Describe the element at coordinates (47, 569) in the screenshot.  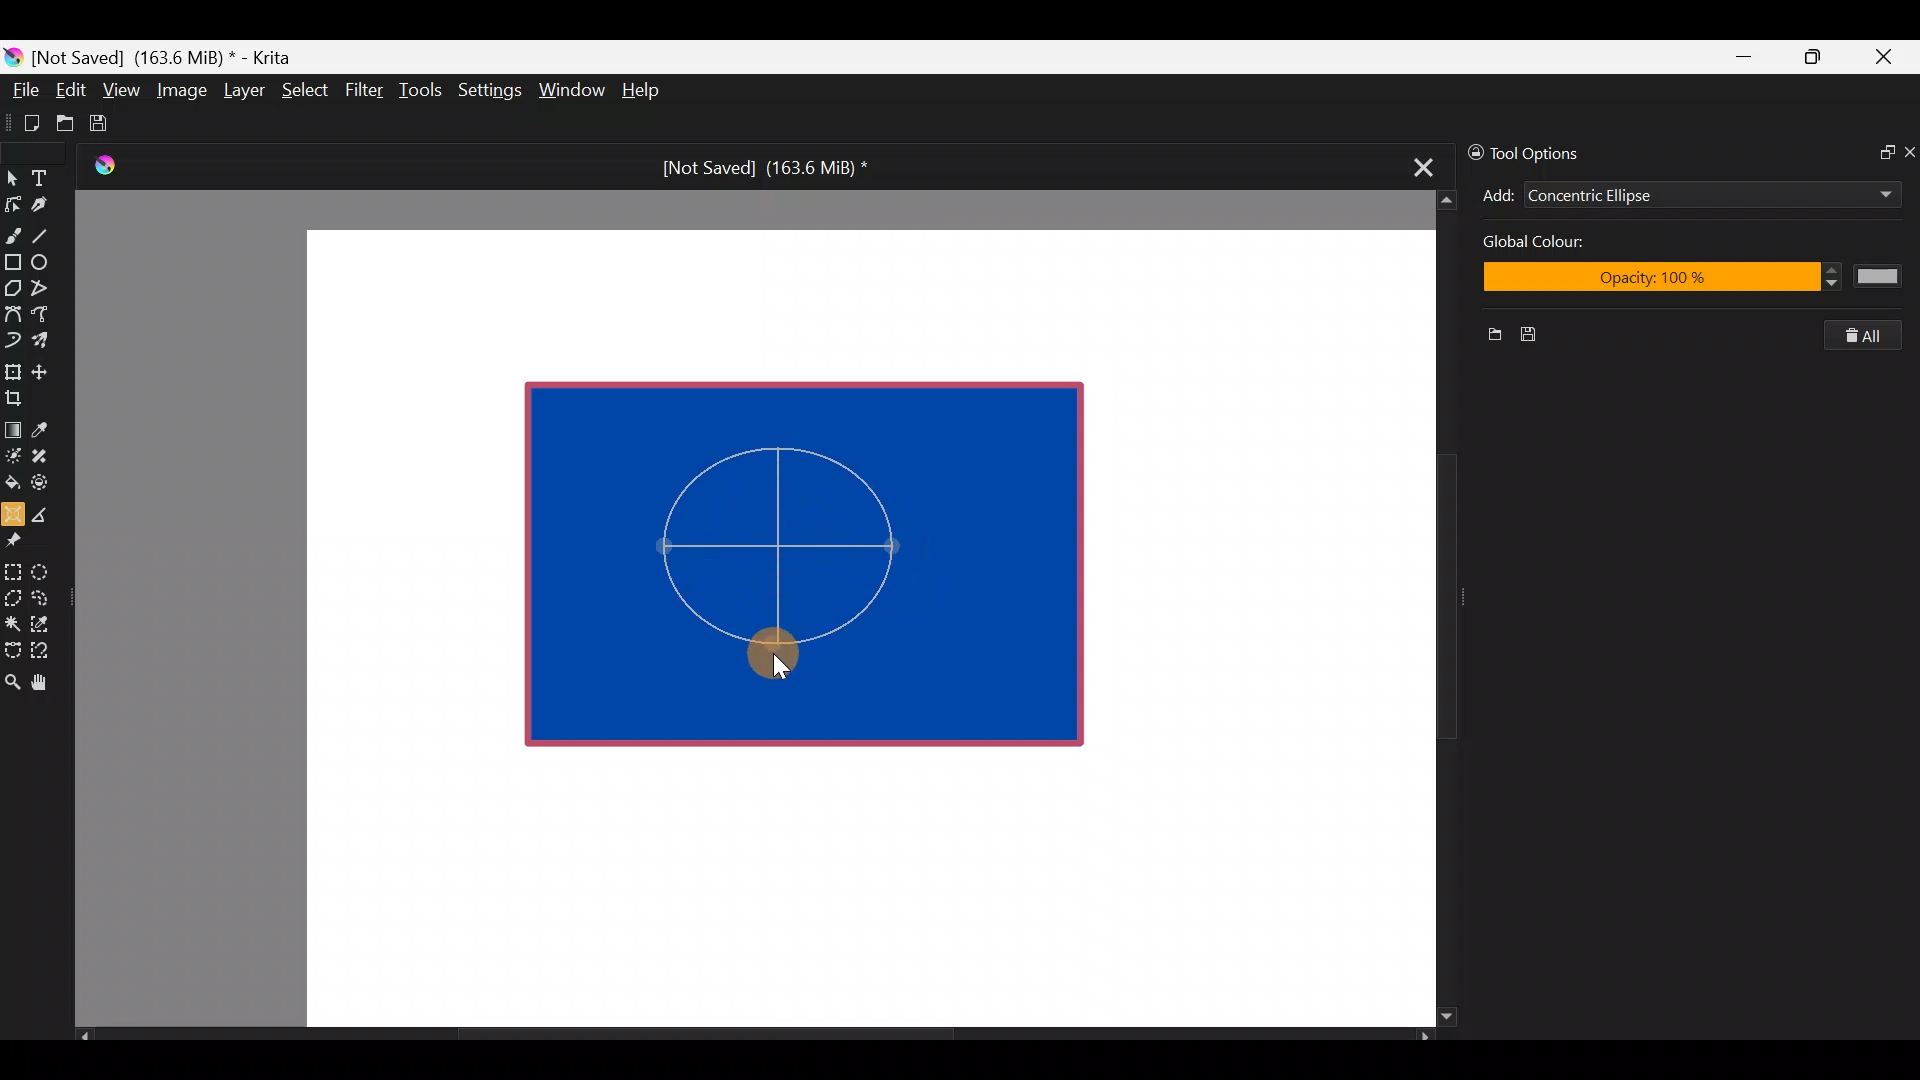
I see `Elliptical selection tool` at that location.